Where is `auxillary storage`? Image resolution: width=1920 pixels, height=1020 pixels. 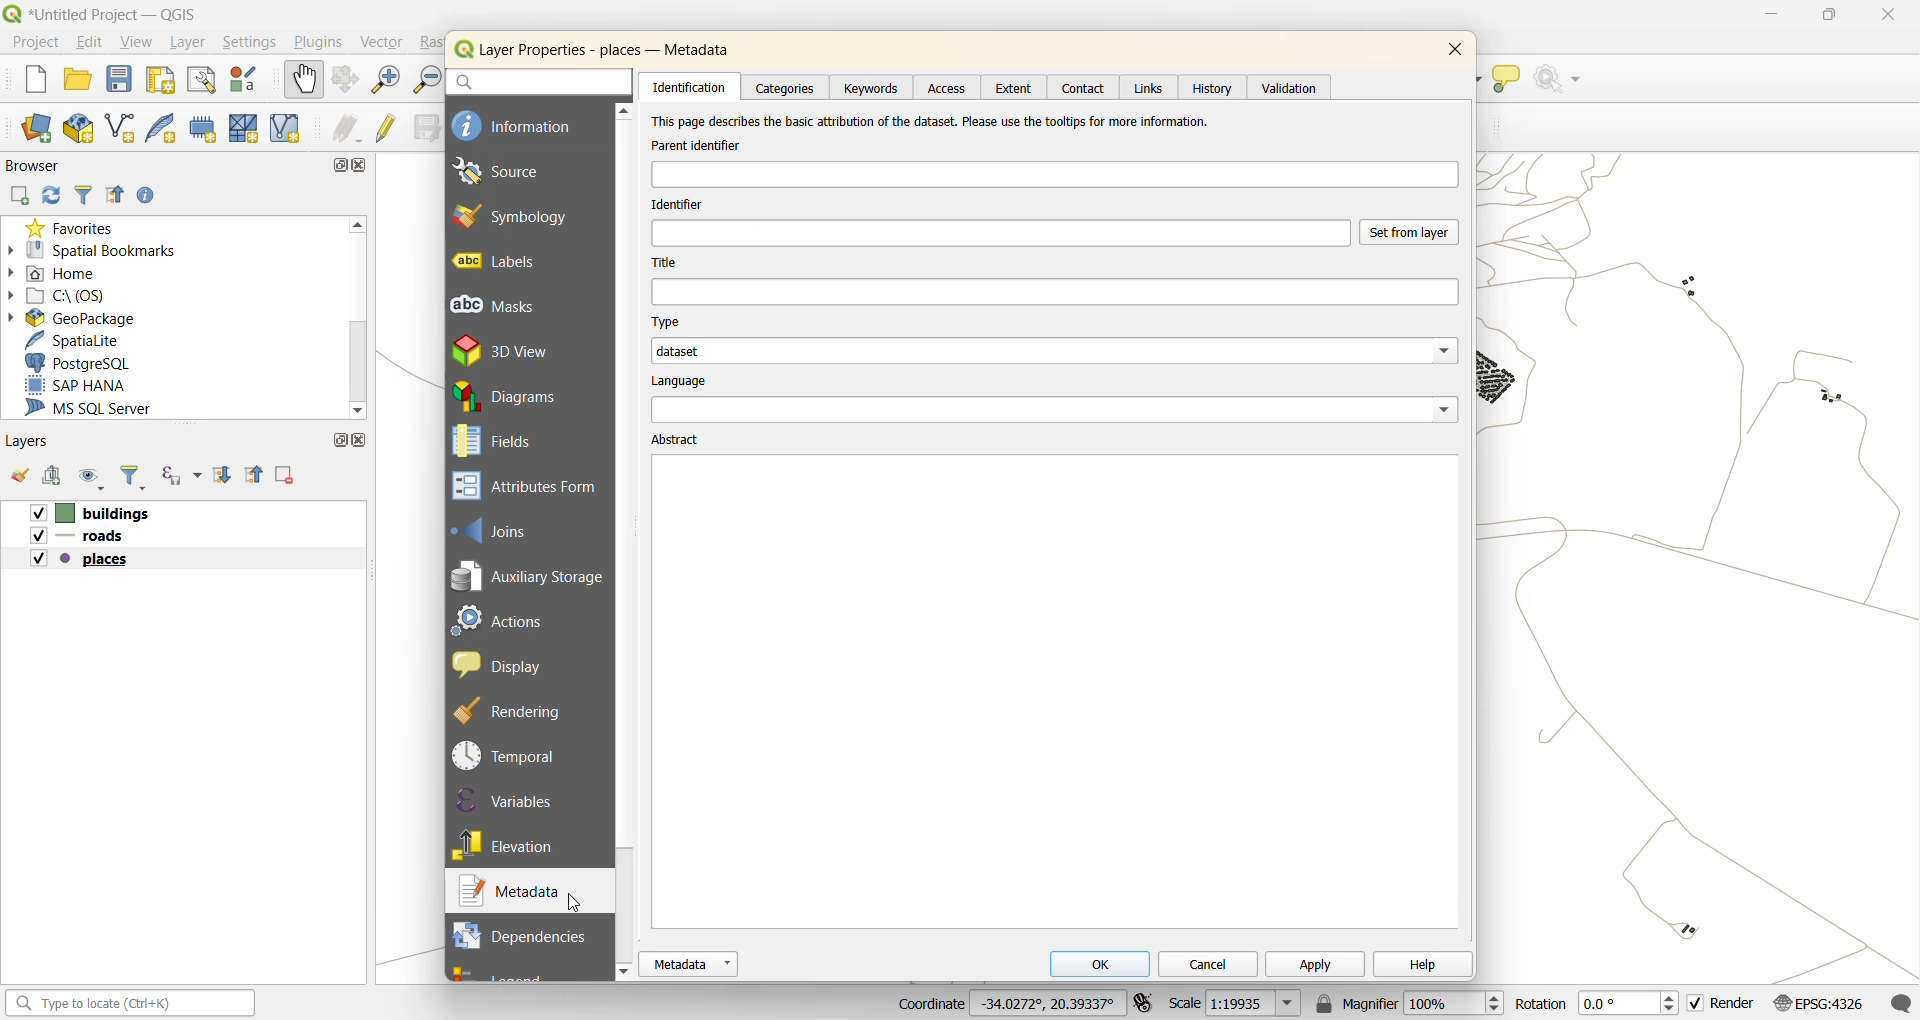 auxillary storage is located at coordinates (528, 578).